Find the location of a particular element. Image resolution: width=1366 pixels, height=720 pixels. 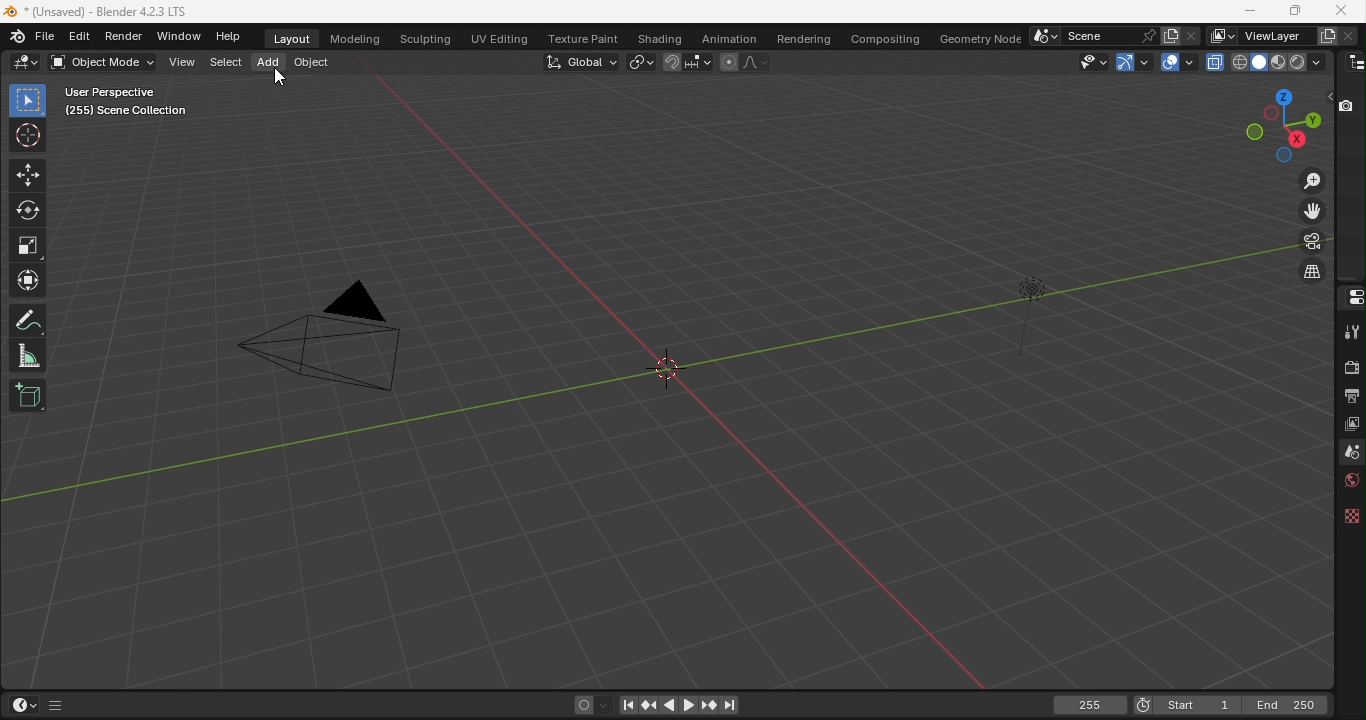

Rotate the scene is located at coordinates (1252, 132).